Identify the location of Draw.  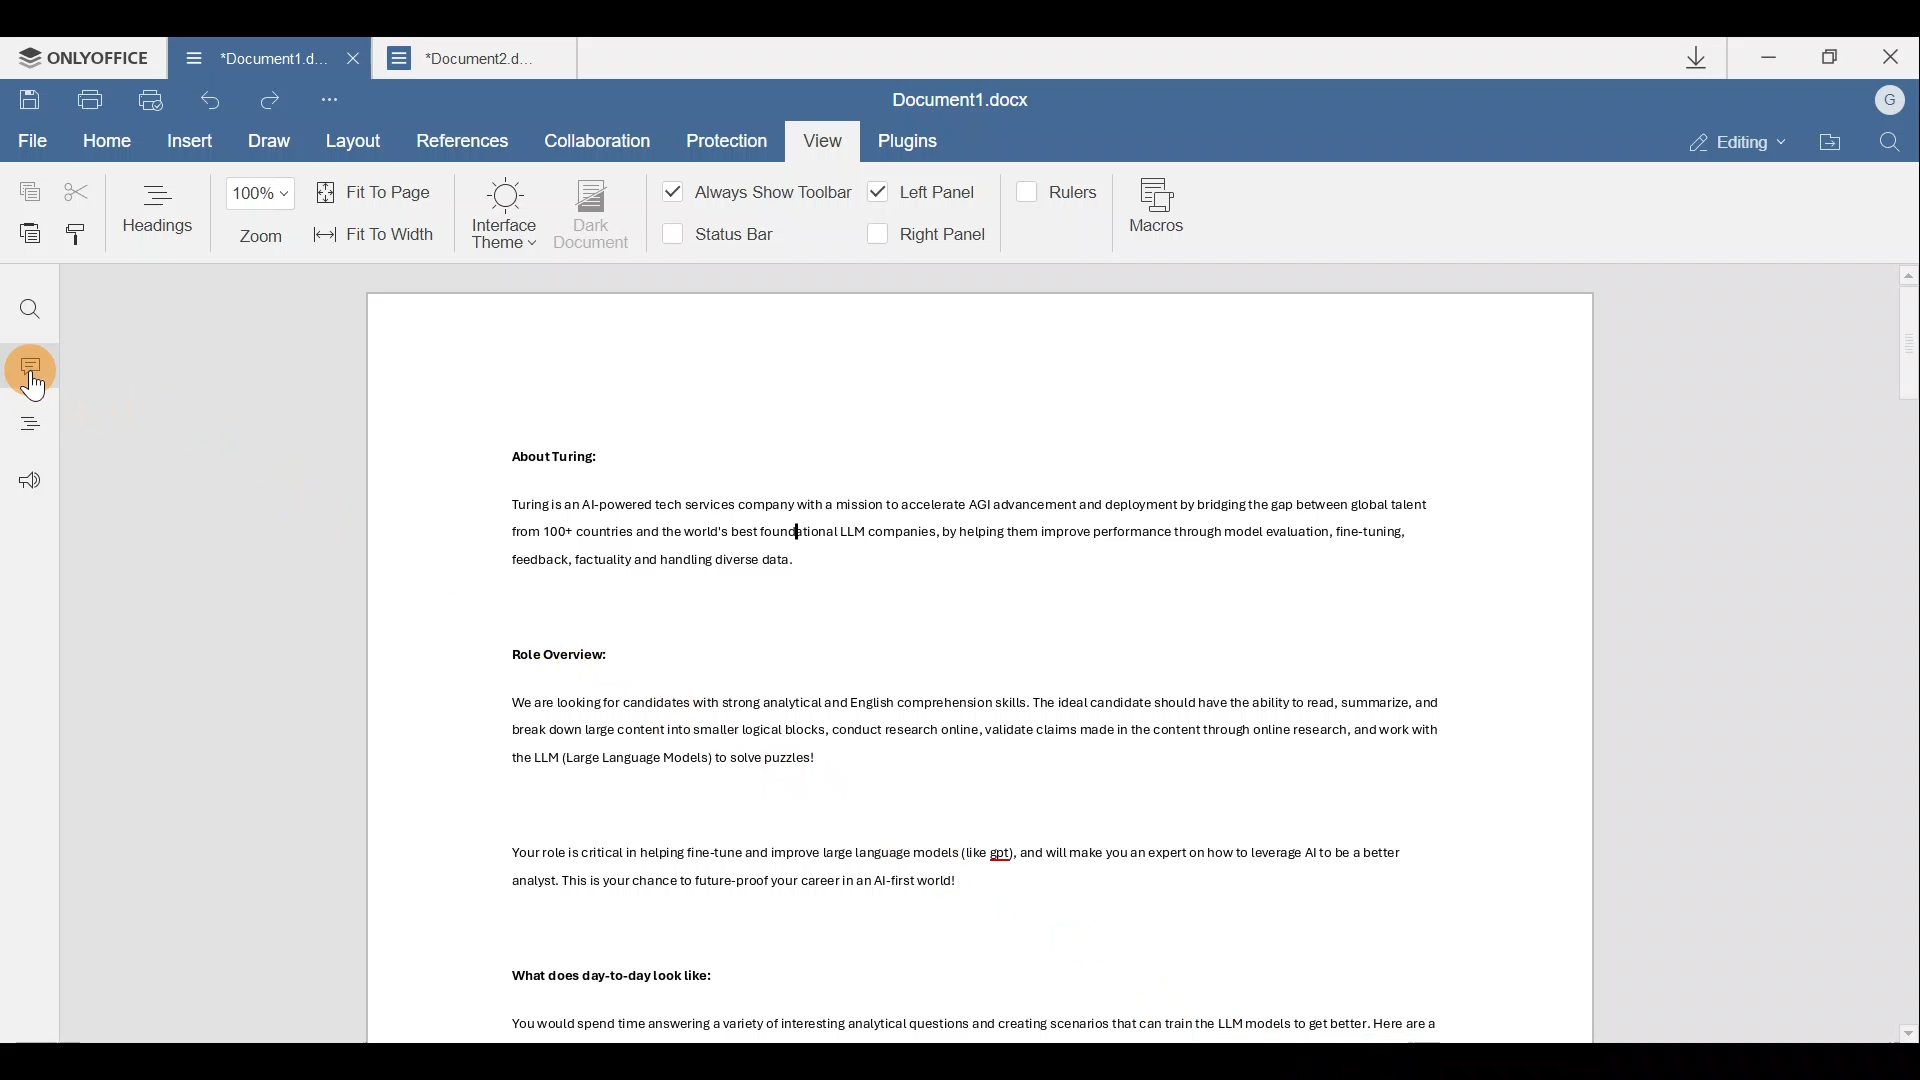
(266, 143).